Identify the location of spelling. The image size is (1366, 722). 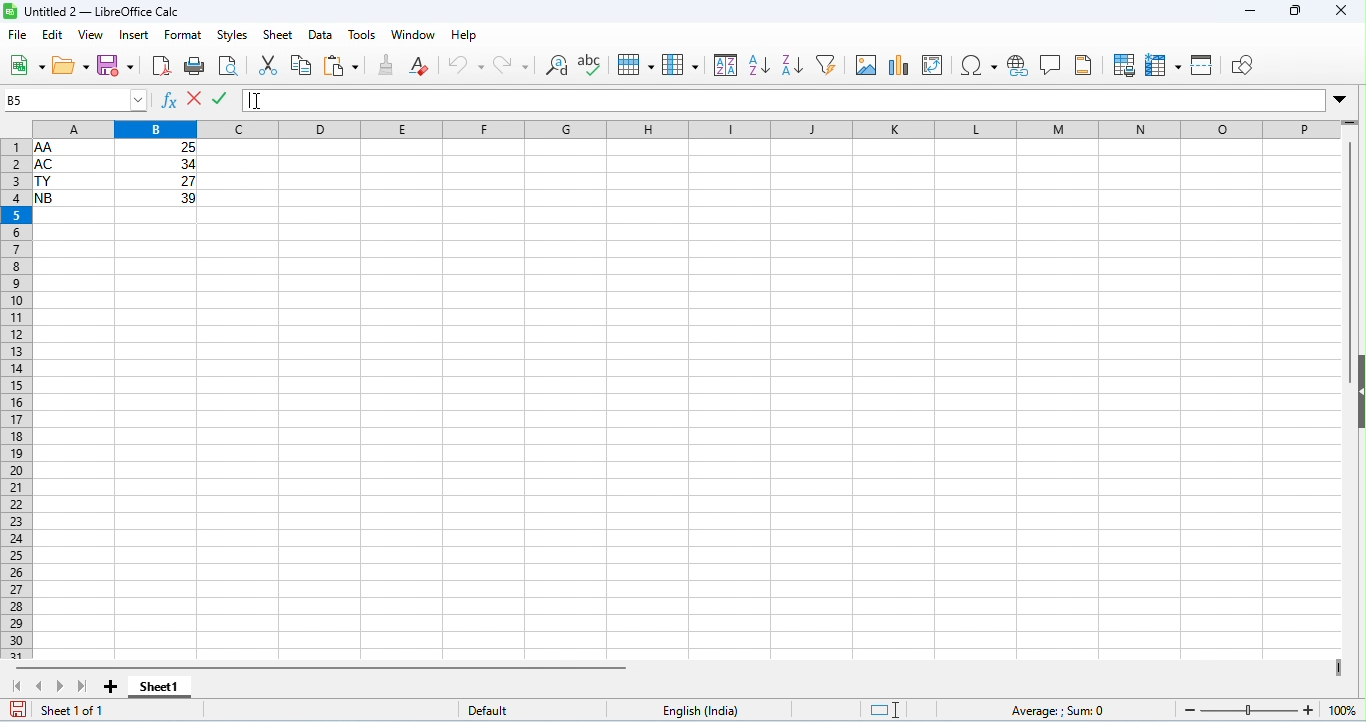
(592, 64).